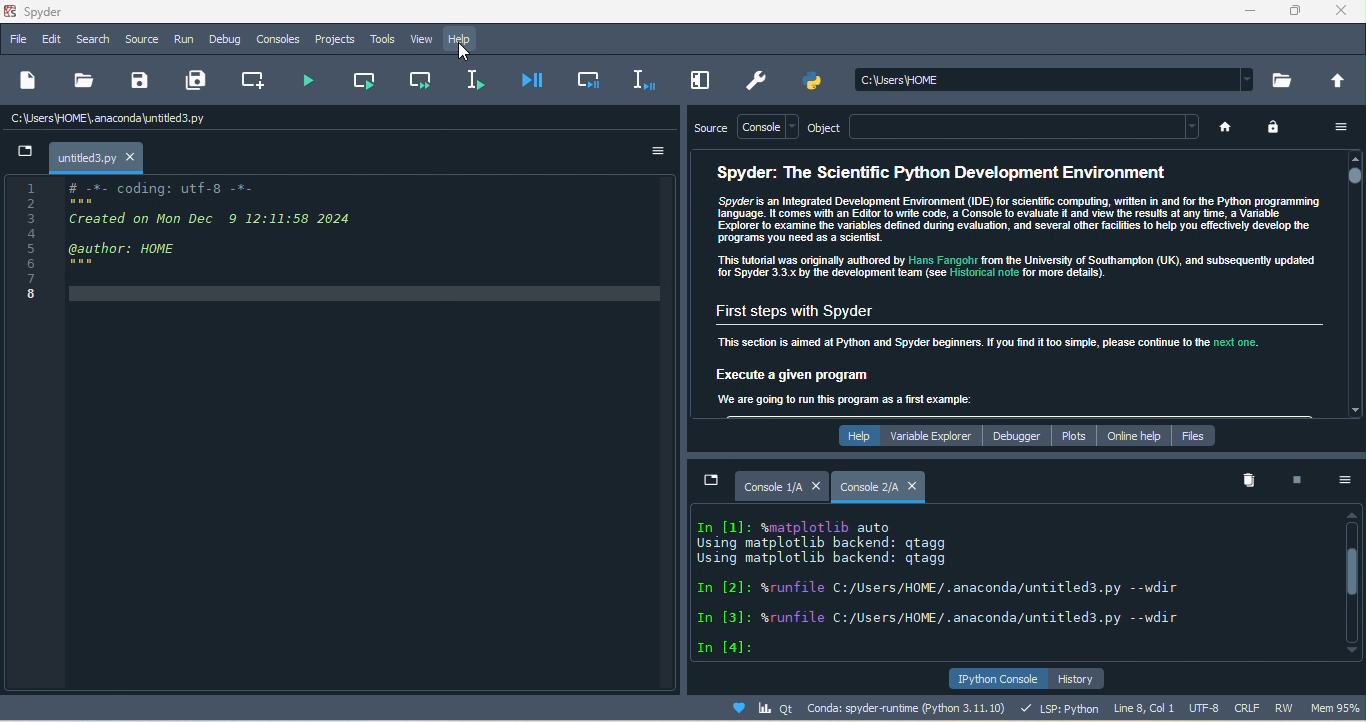 The image size is (1366, 722). I want to click on new, so click(30, 84).